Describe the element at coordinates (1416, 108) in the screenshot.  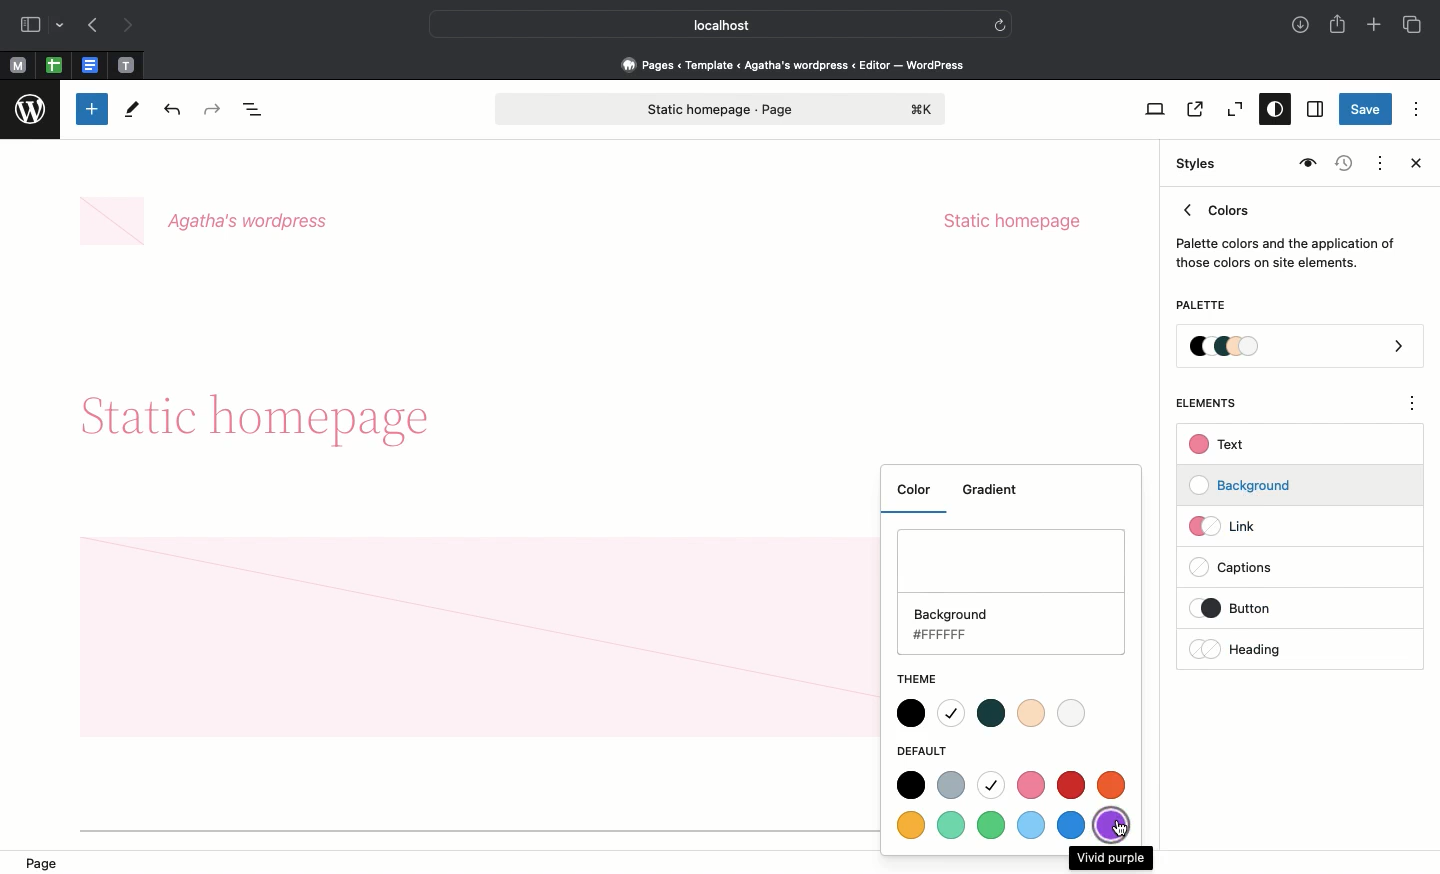
I see `Options` at that location.